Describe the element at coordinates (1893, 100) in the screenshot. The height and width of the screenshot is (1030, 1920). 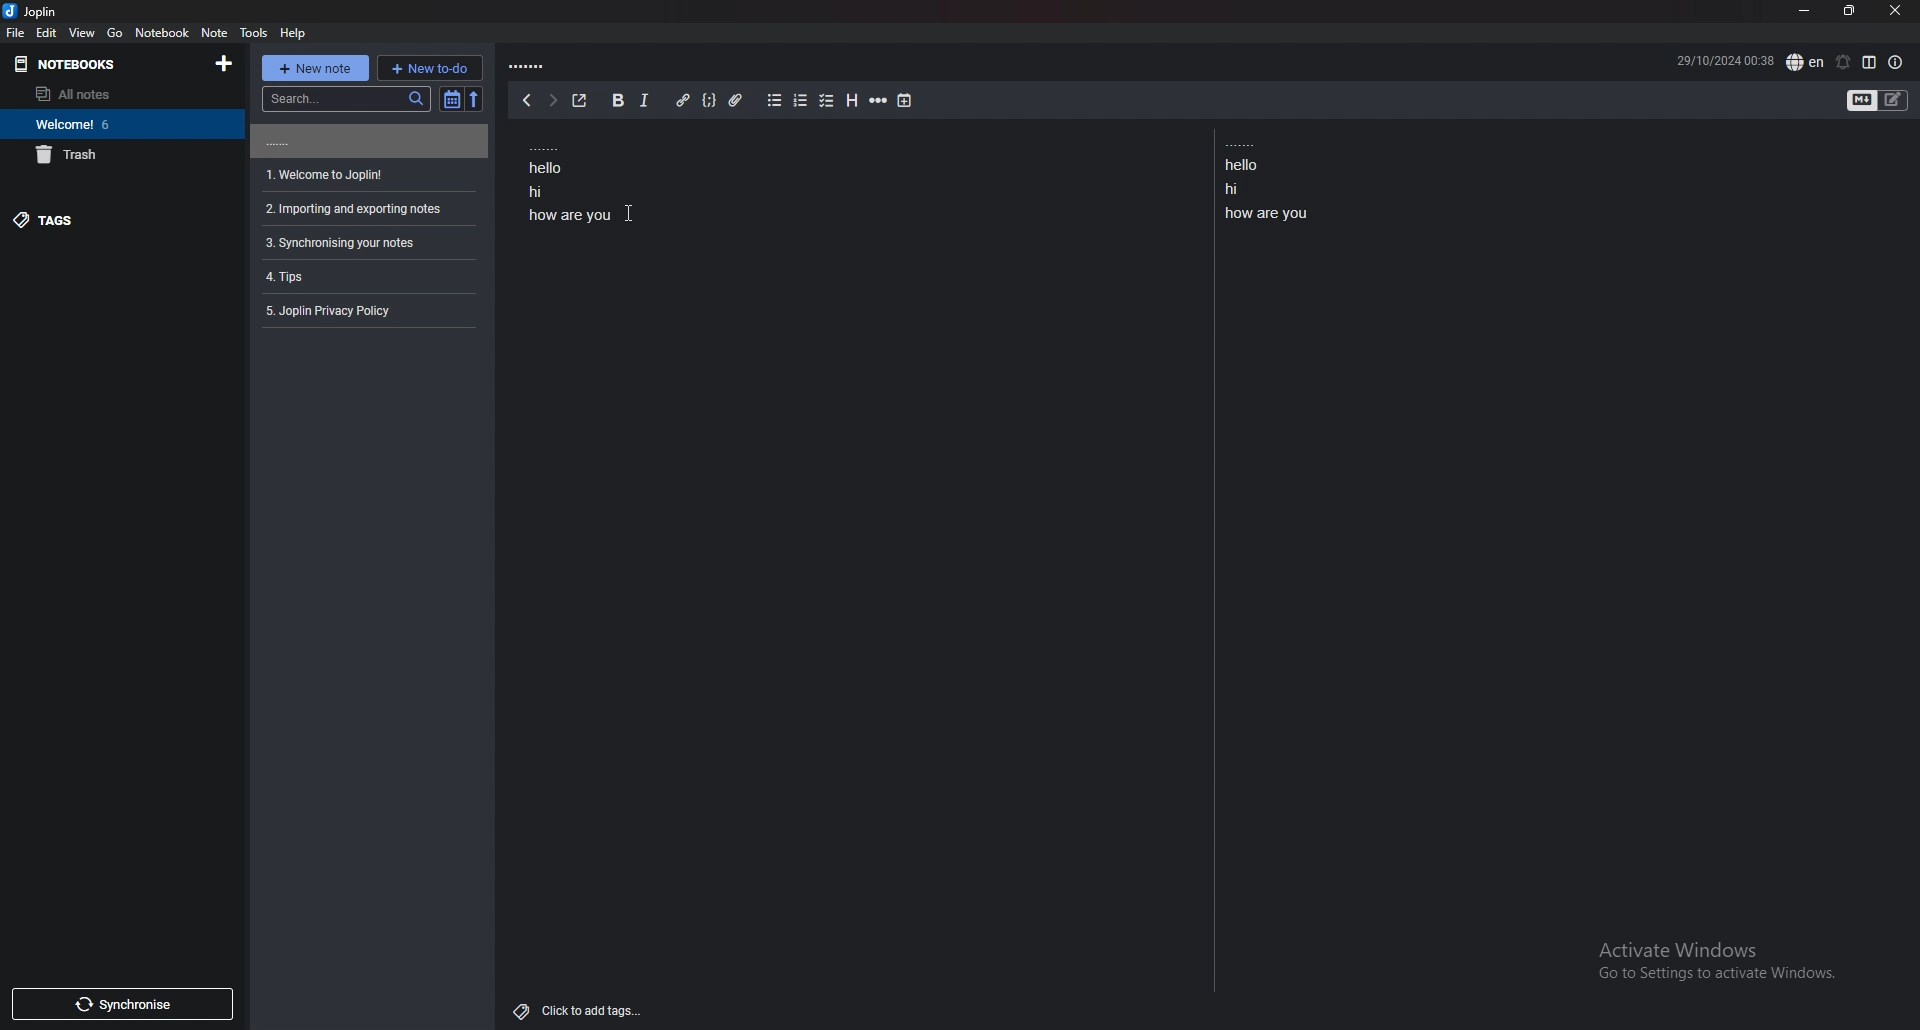
I see `toggle editors` at that location.